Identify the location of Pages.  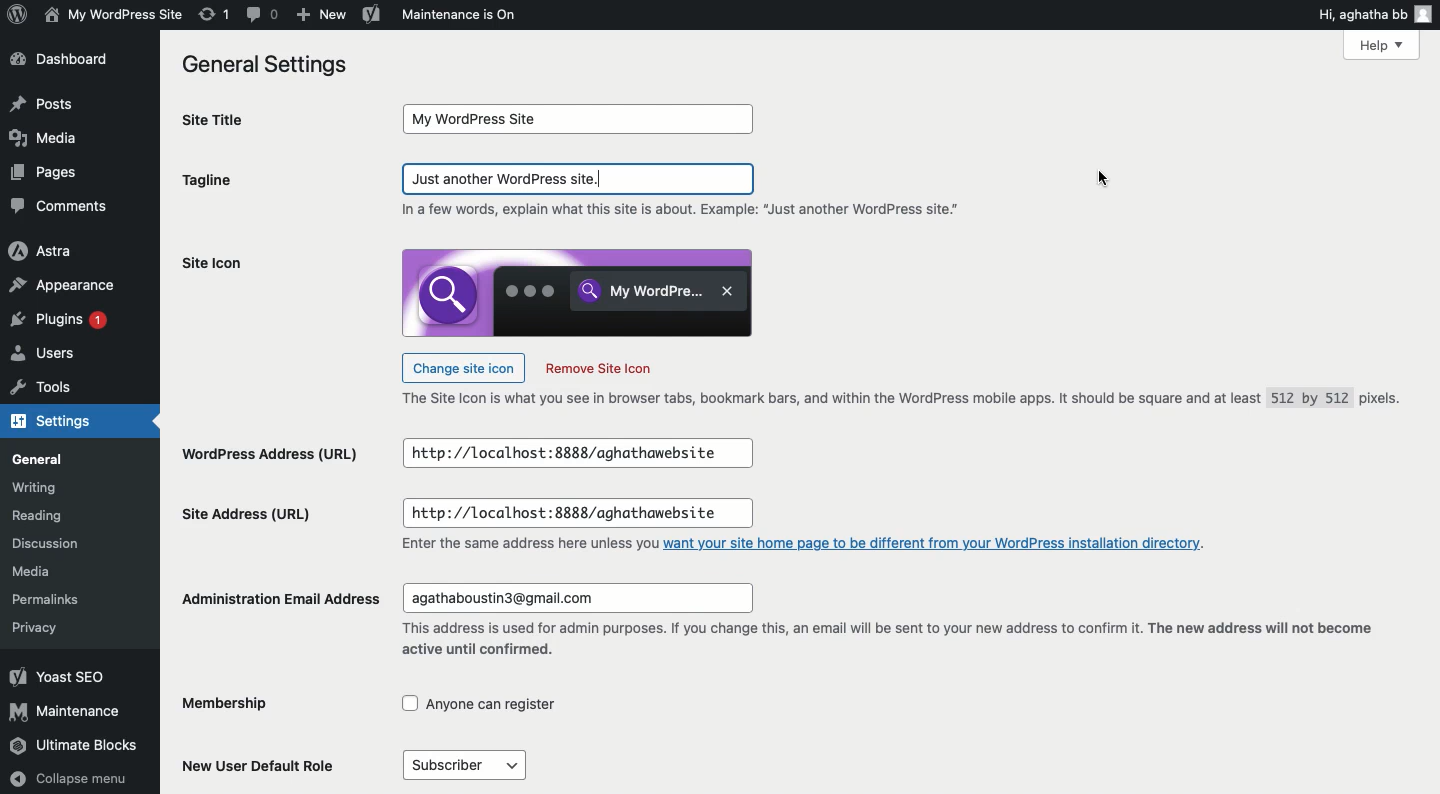
(49, 172).